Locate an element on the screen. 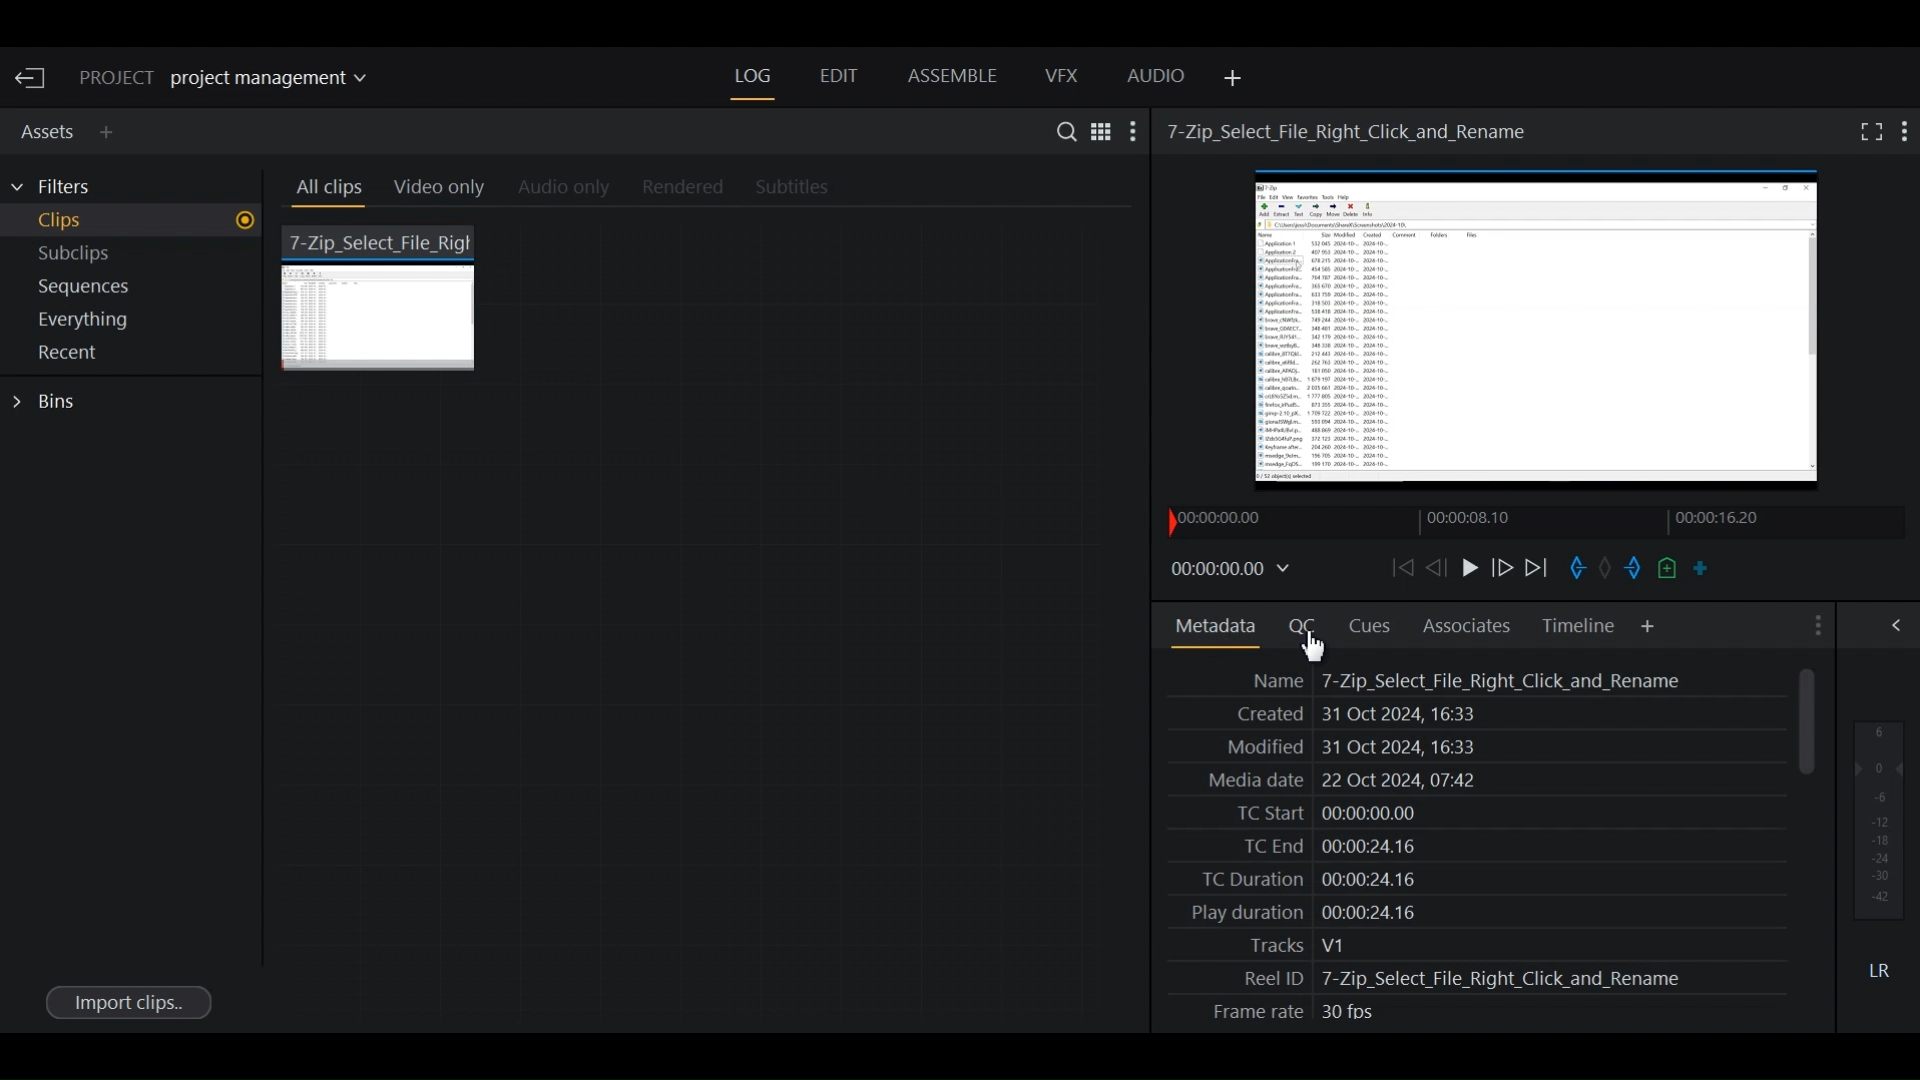  Name is located at coordinates (1453, 682).